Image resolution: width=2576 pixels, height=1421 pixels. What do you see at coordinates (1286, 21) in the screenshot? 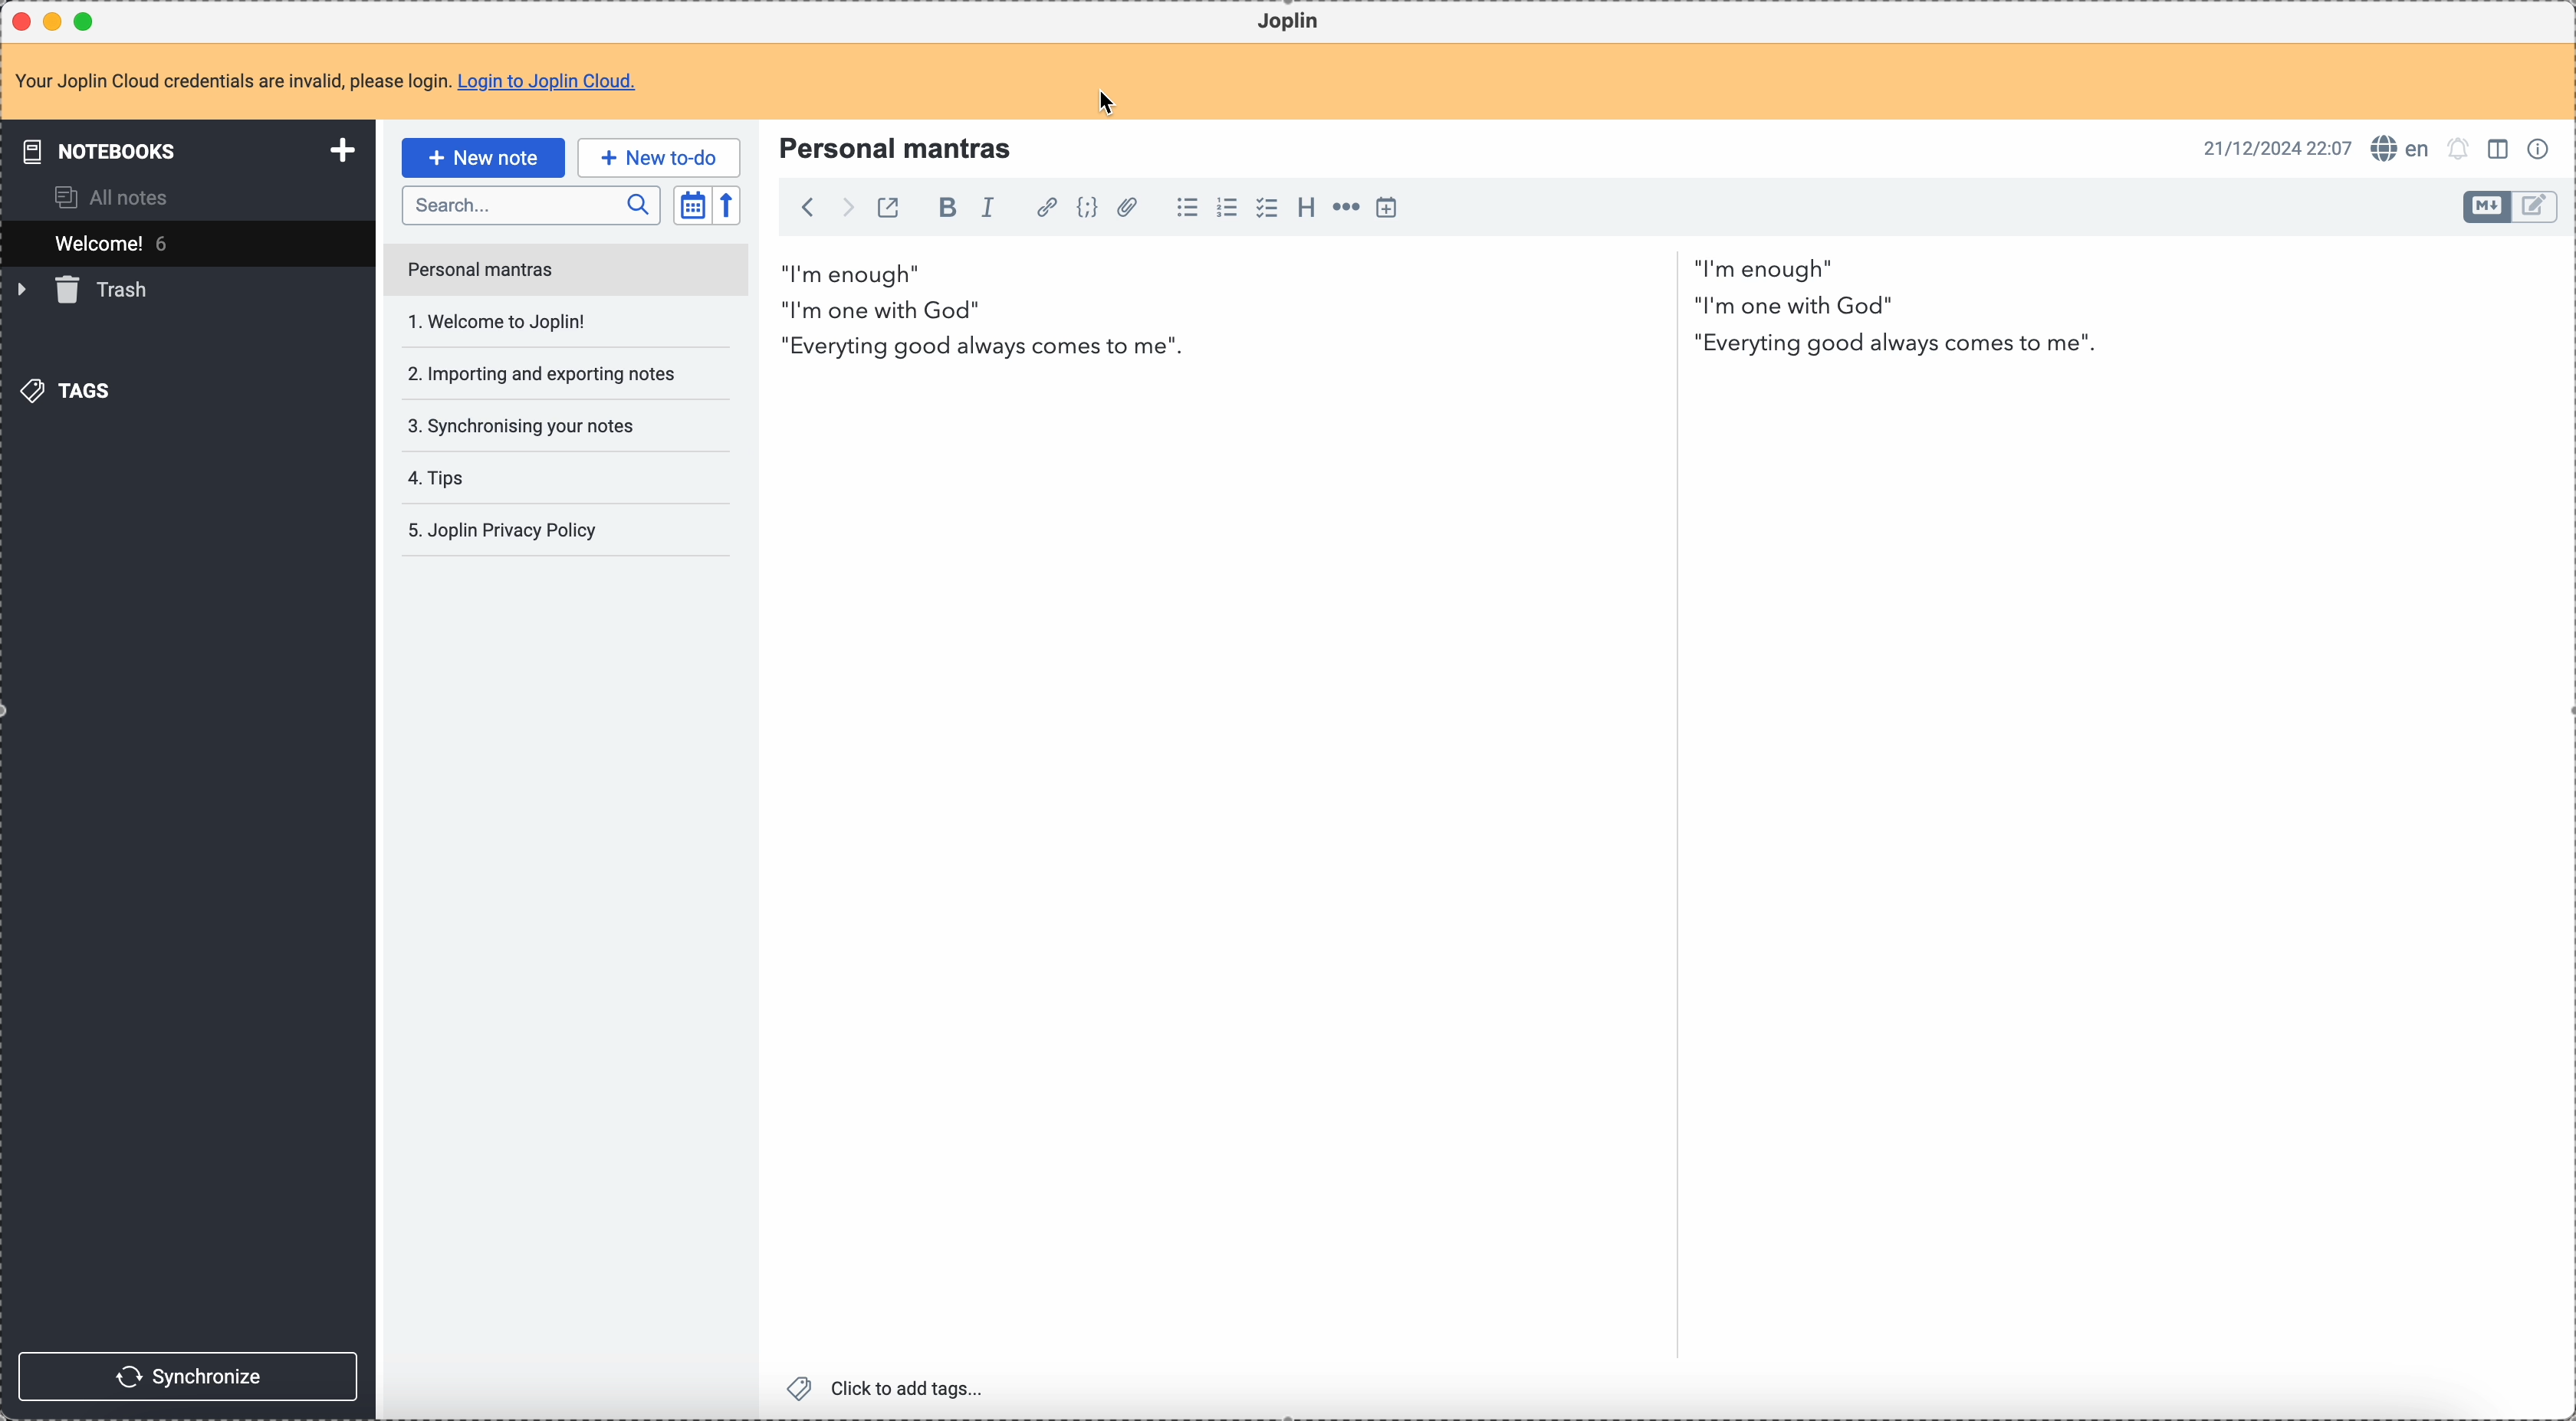
I see `Joplin` at bounding box center [1286, 21].